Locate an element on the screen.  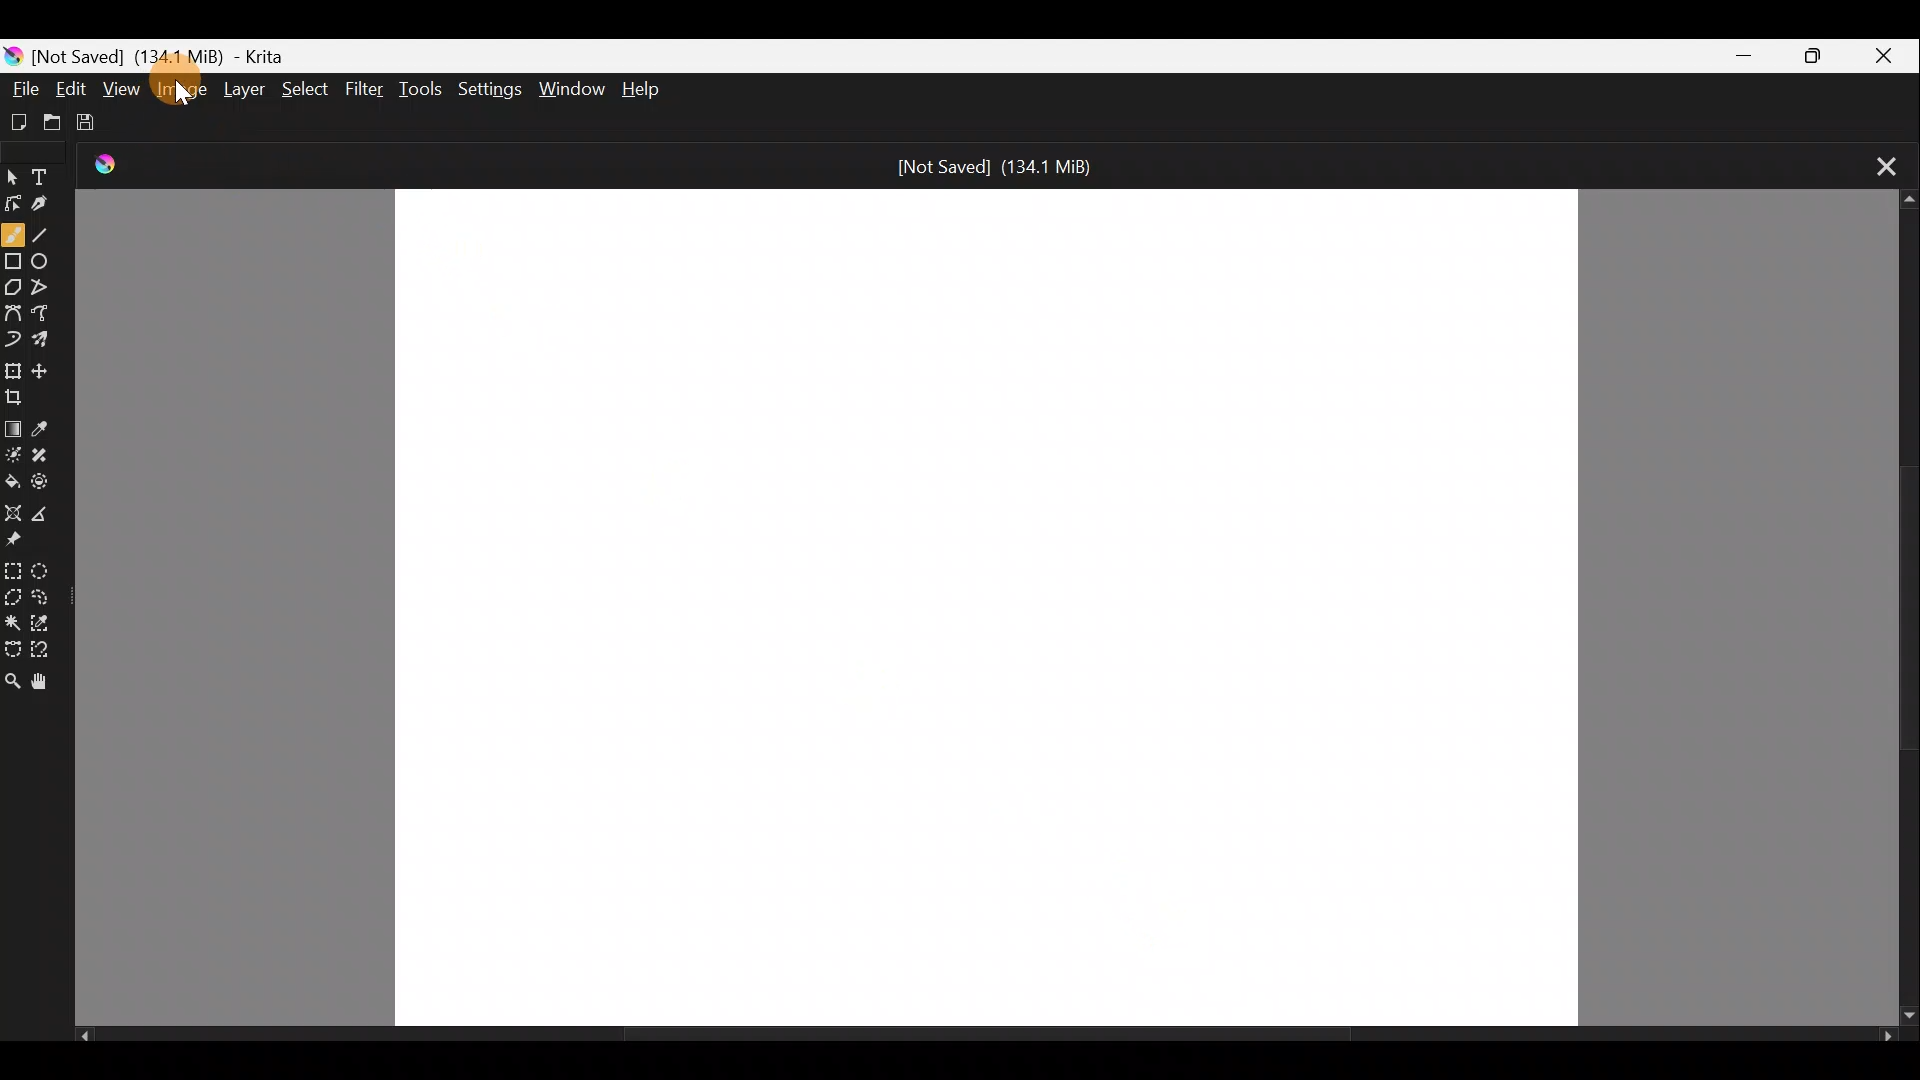
Ellipse tool is located at coordinates (46, 258).